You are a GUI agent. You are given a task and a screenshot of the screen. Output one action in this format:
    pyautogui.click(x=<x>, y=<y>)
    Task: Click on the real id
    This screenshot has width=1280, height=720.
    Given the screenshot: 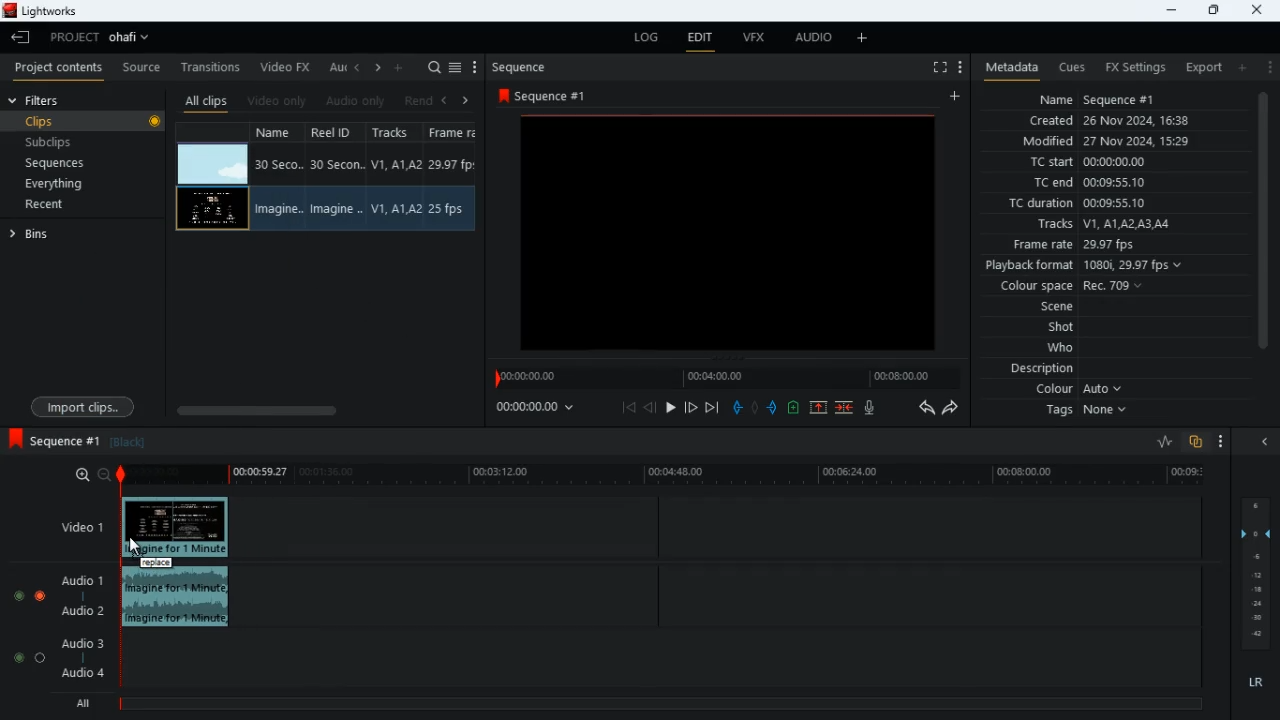 What is the action you would take?
    pyautogui.click(x=338, y=132)
    